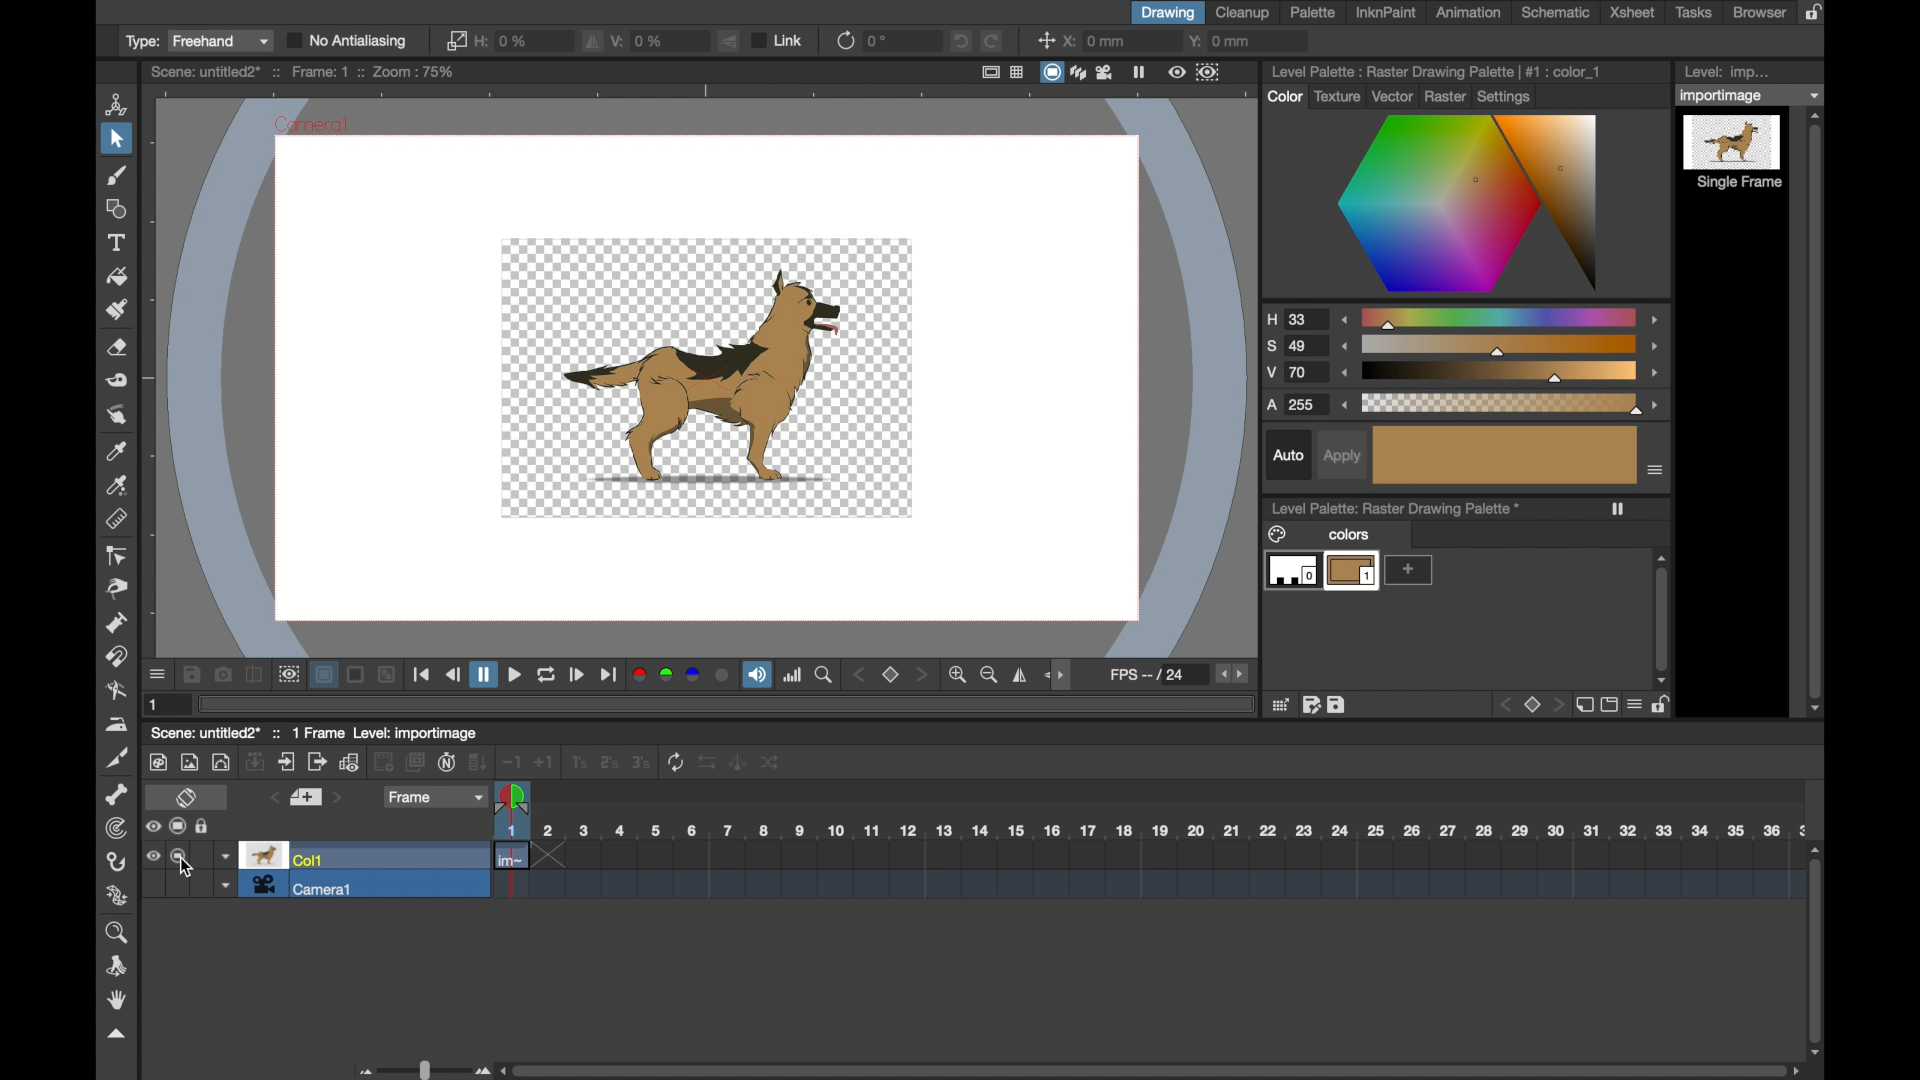 The width and height of the screenshot is (1920, 1080). What do you see at coordinates (287, 674) in the screenshot?
I see `preview` at bounding box center [287, 674].